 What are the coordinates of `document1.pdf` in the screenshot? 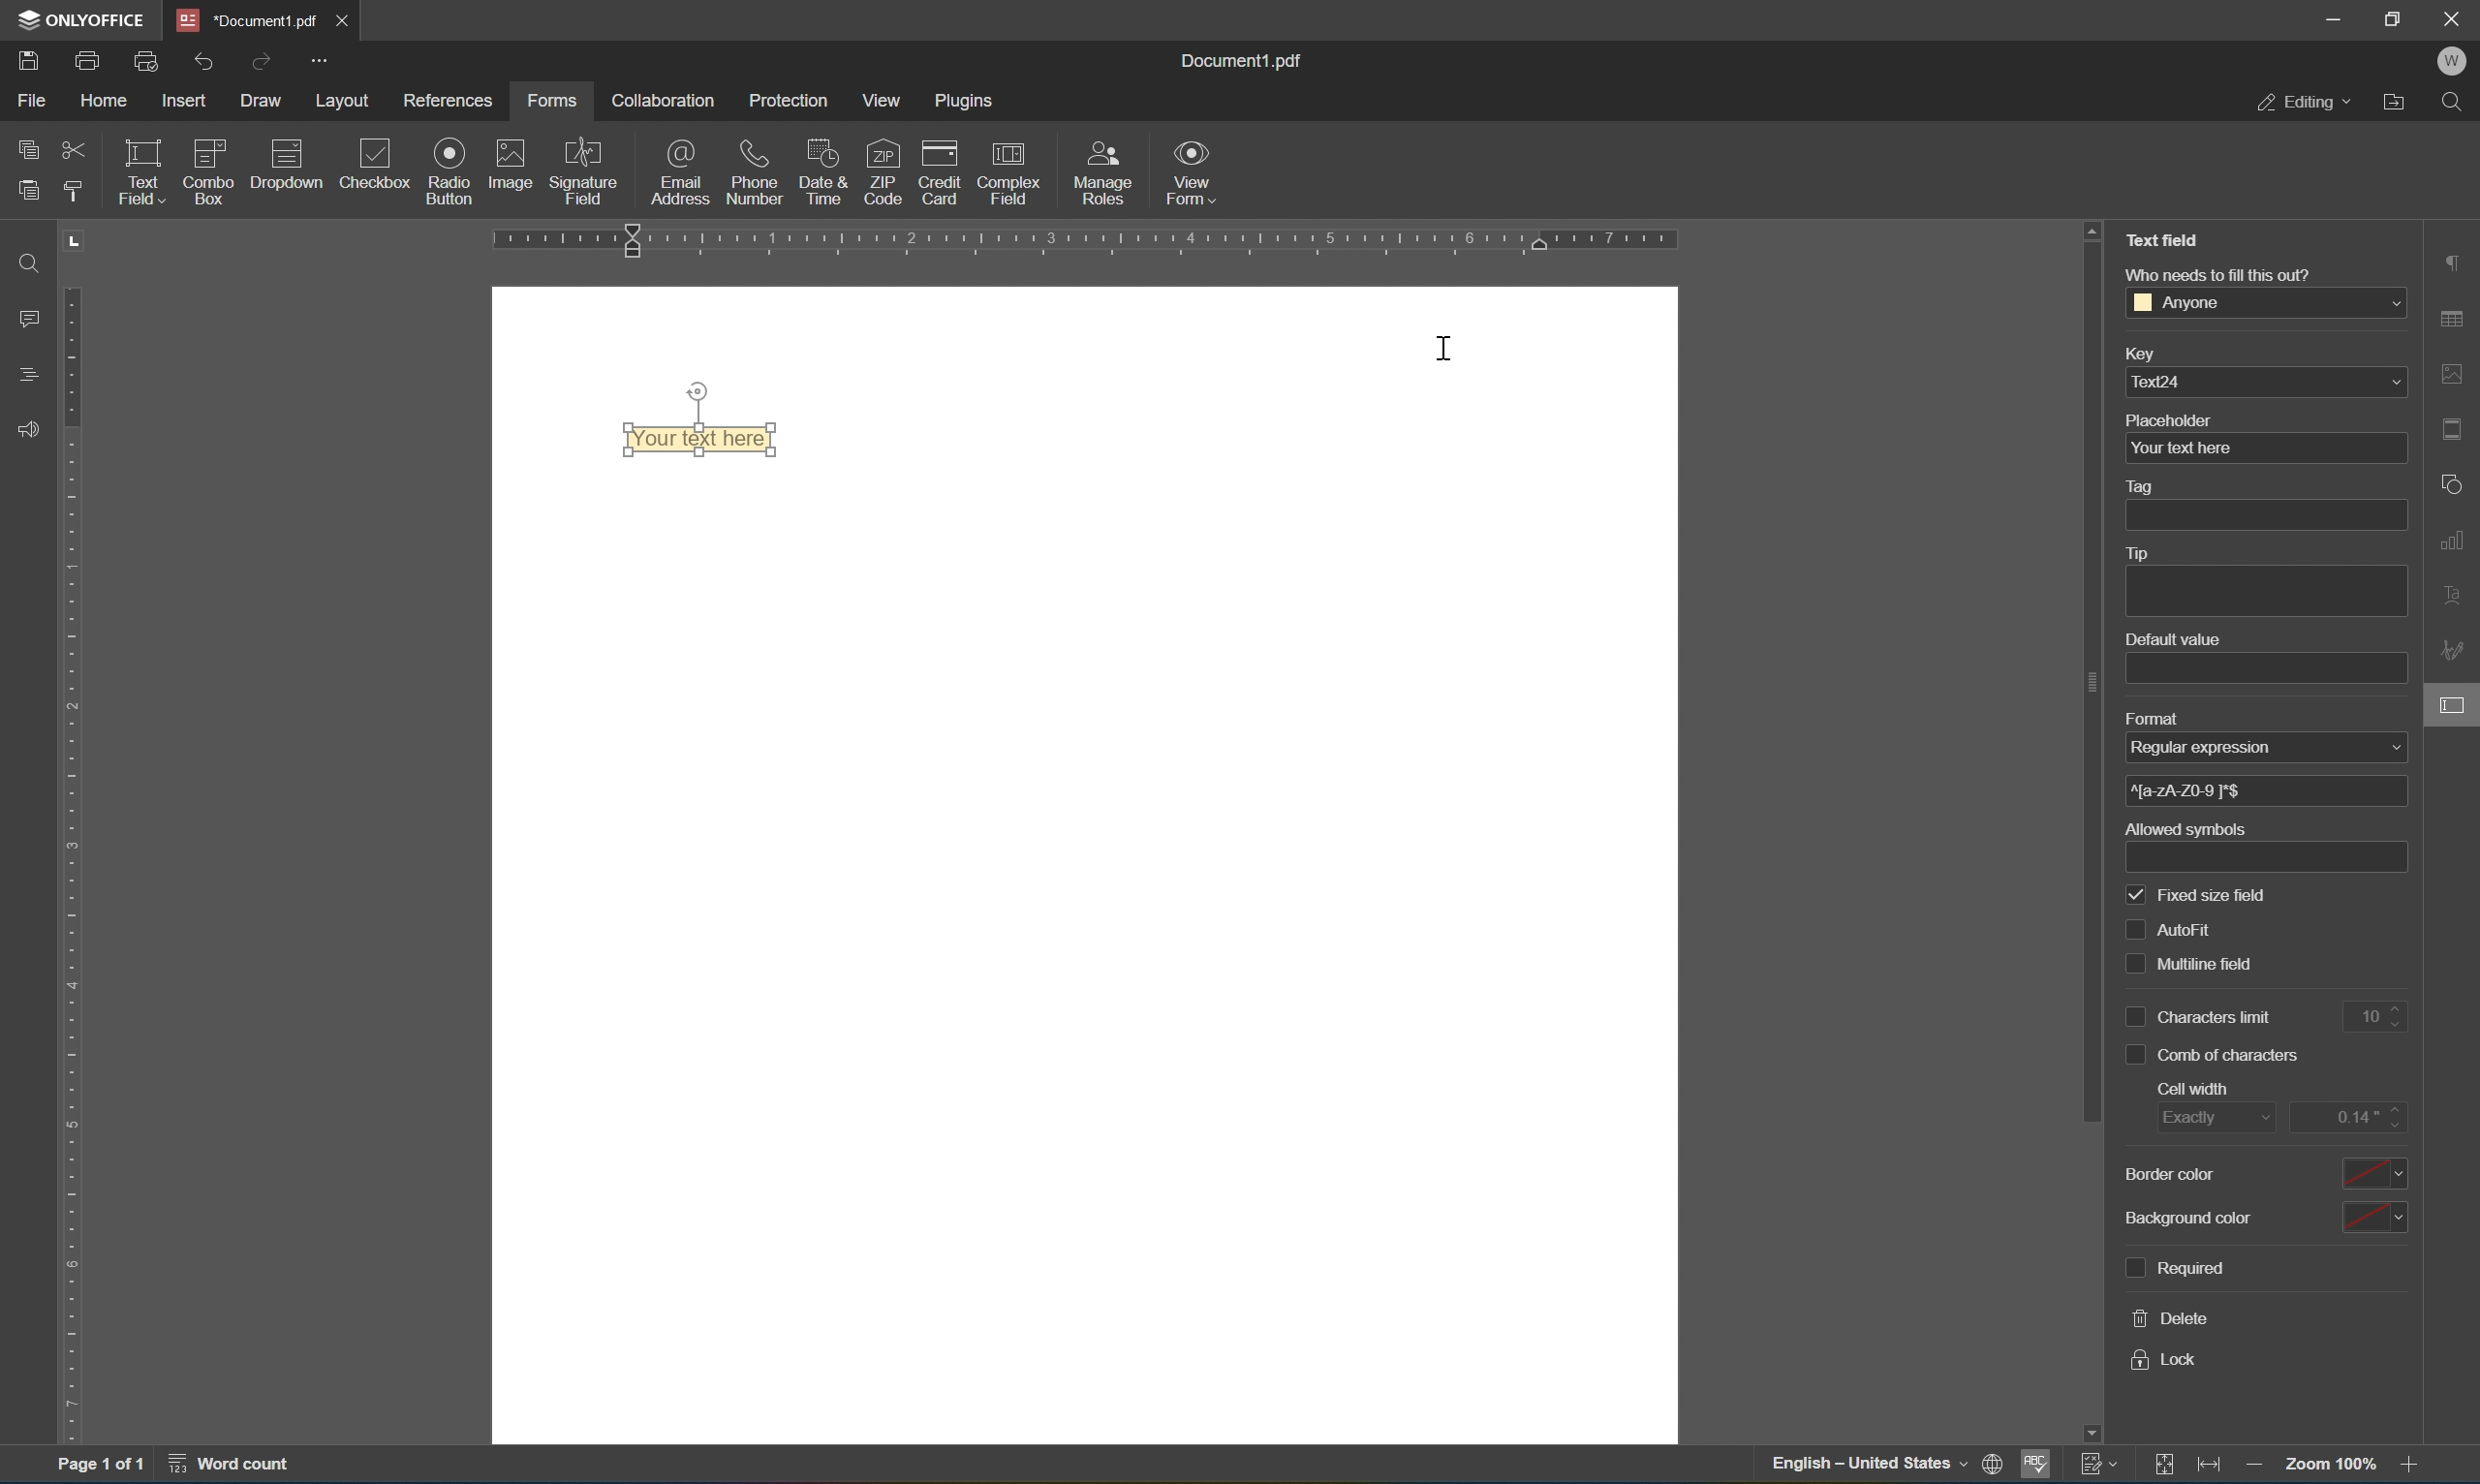 It's located at (1238, 57).